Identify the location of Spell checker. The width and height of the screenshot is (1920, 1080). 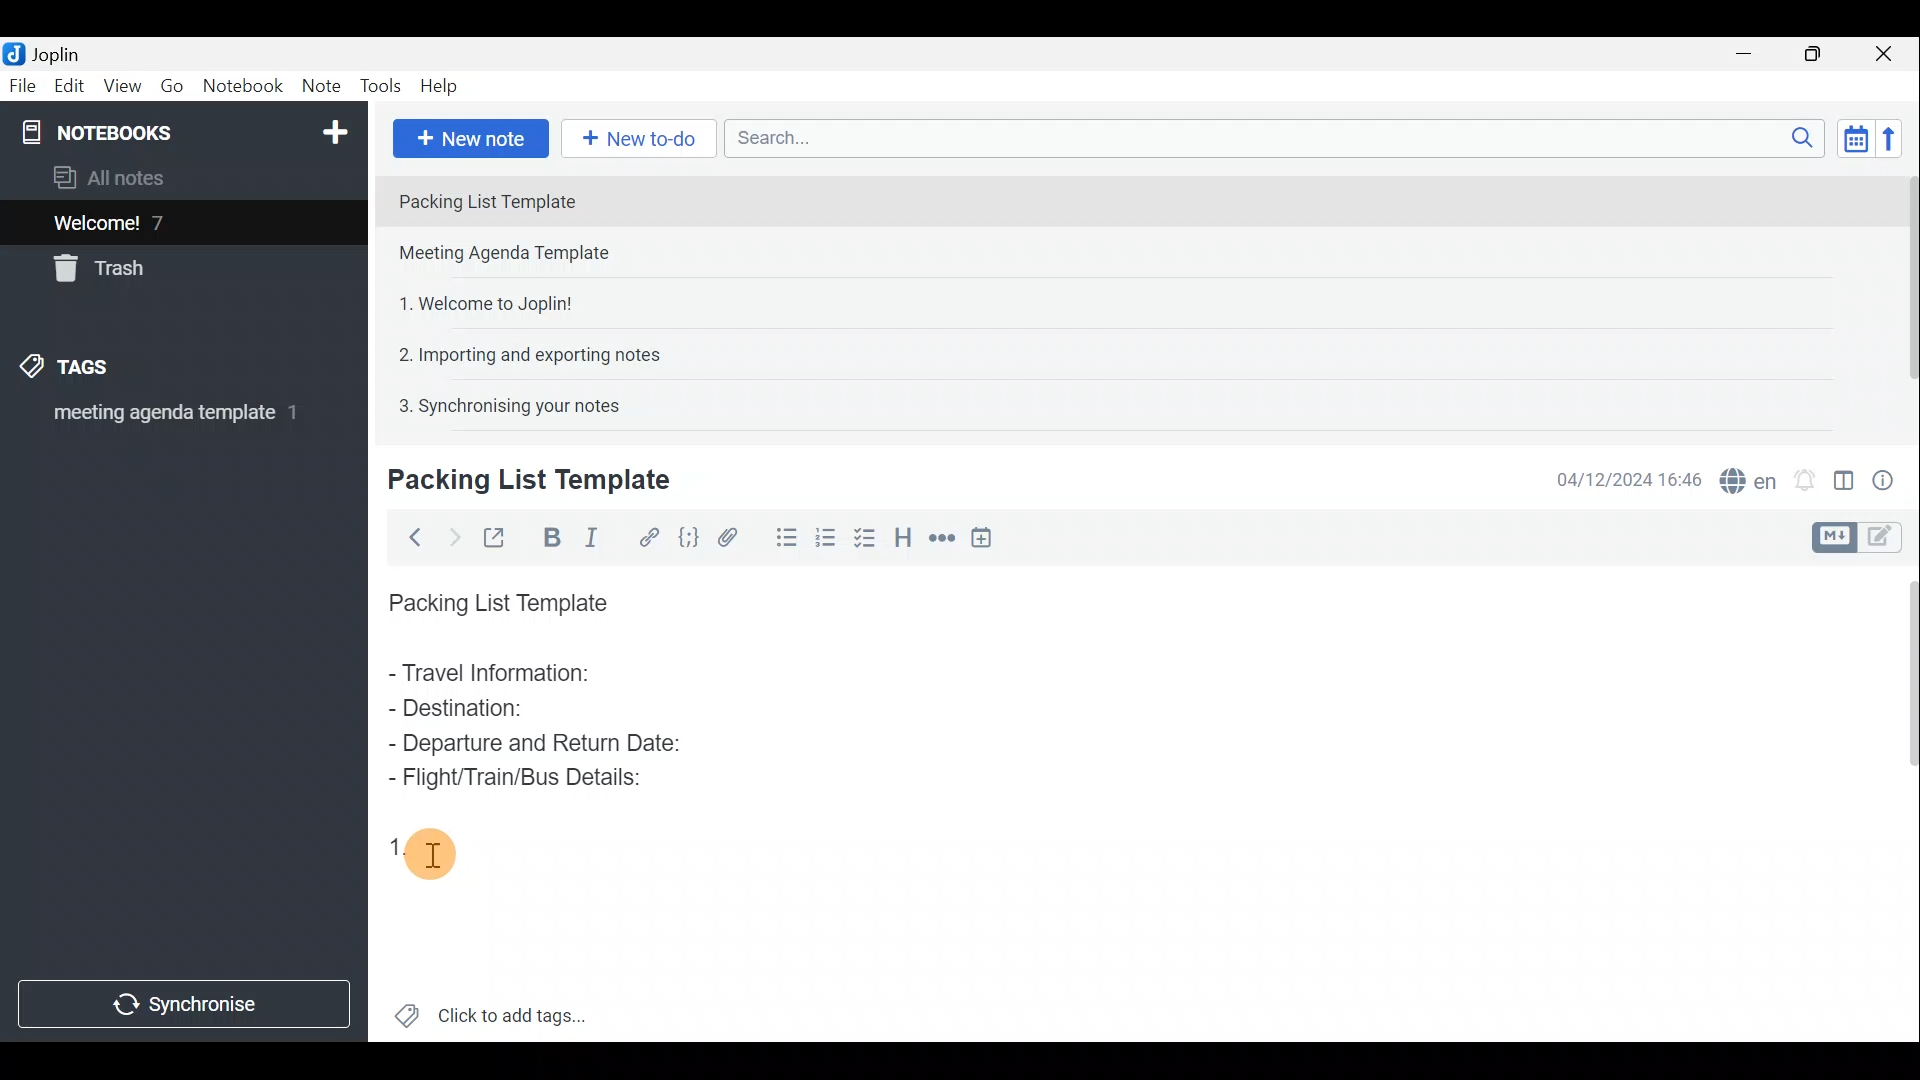
(1743, 477).